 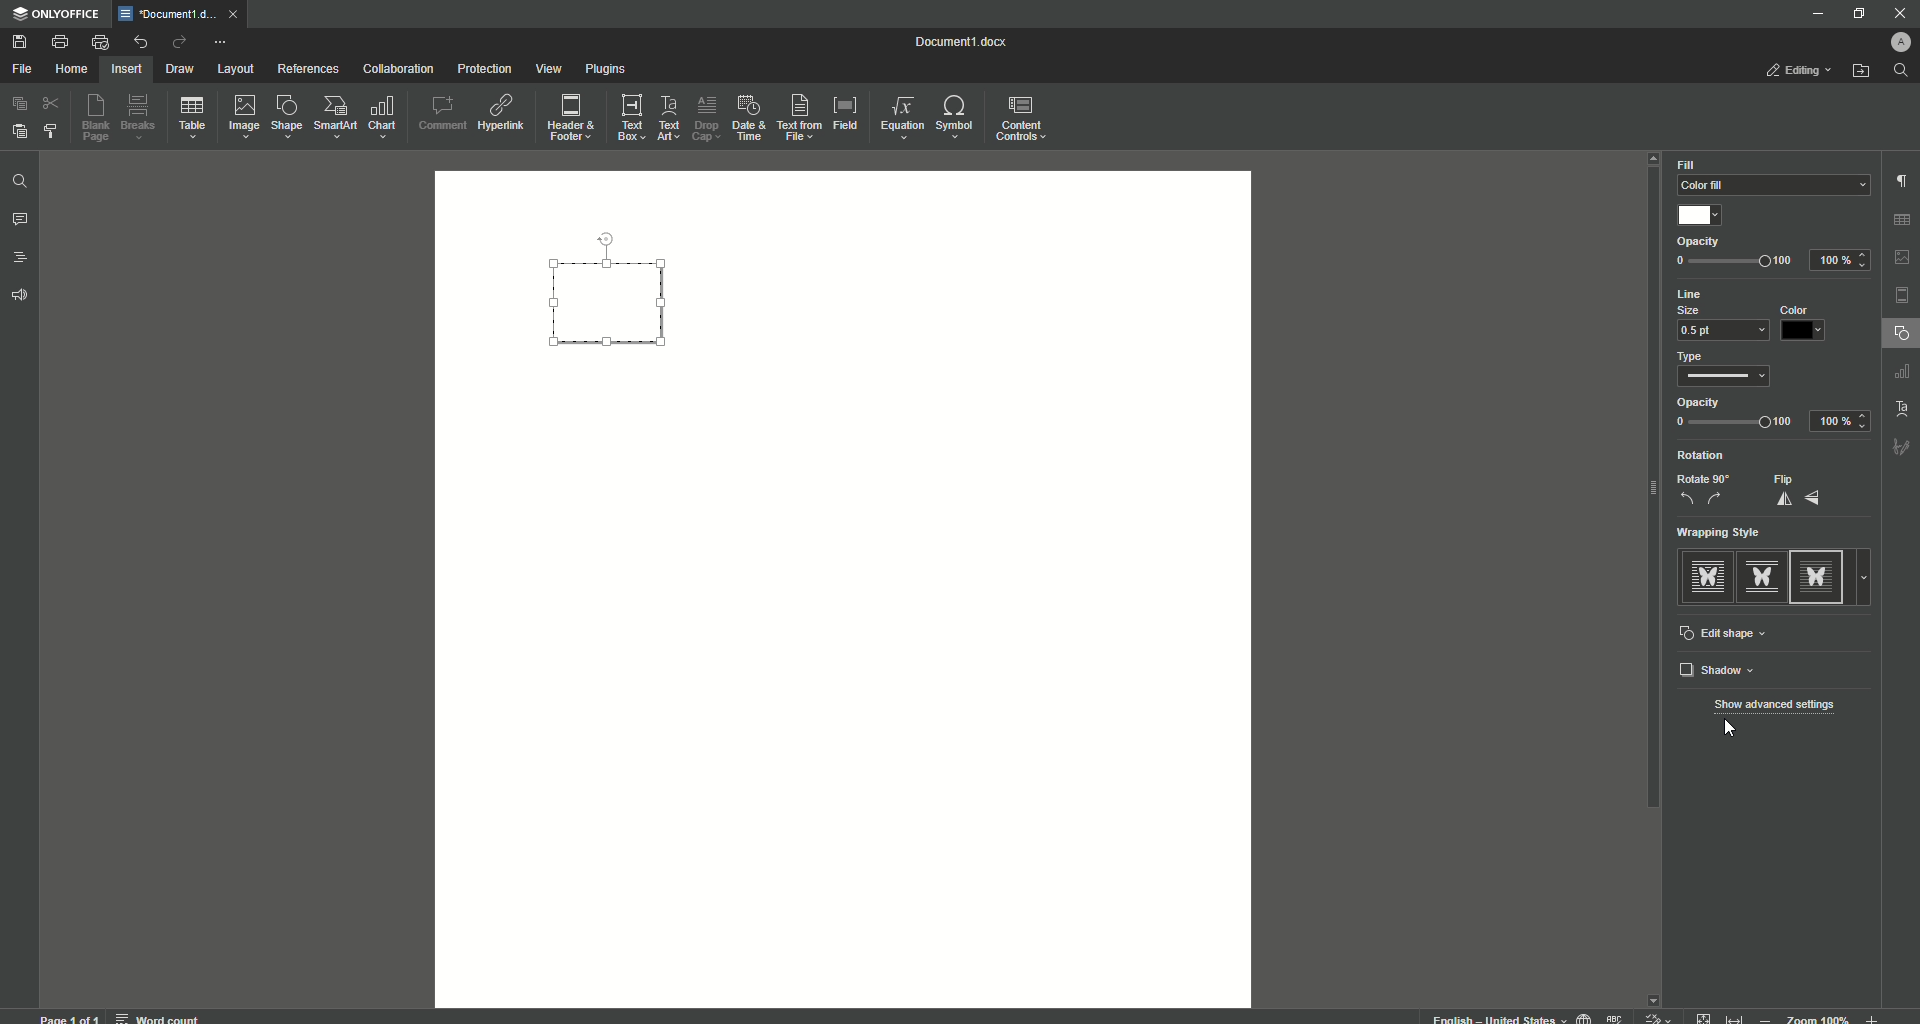 I want to click on Line , so click(x=1701, y=295).